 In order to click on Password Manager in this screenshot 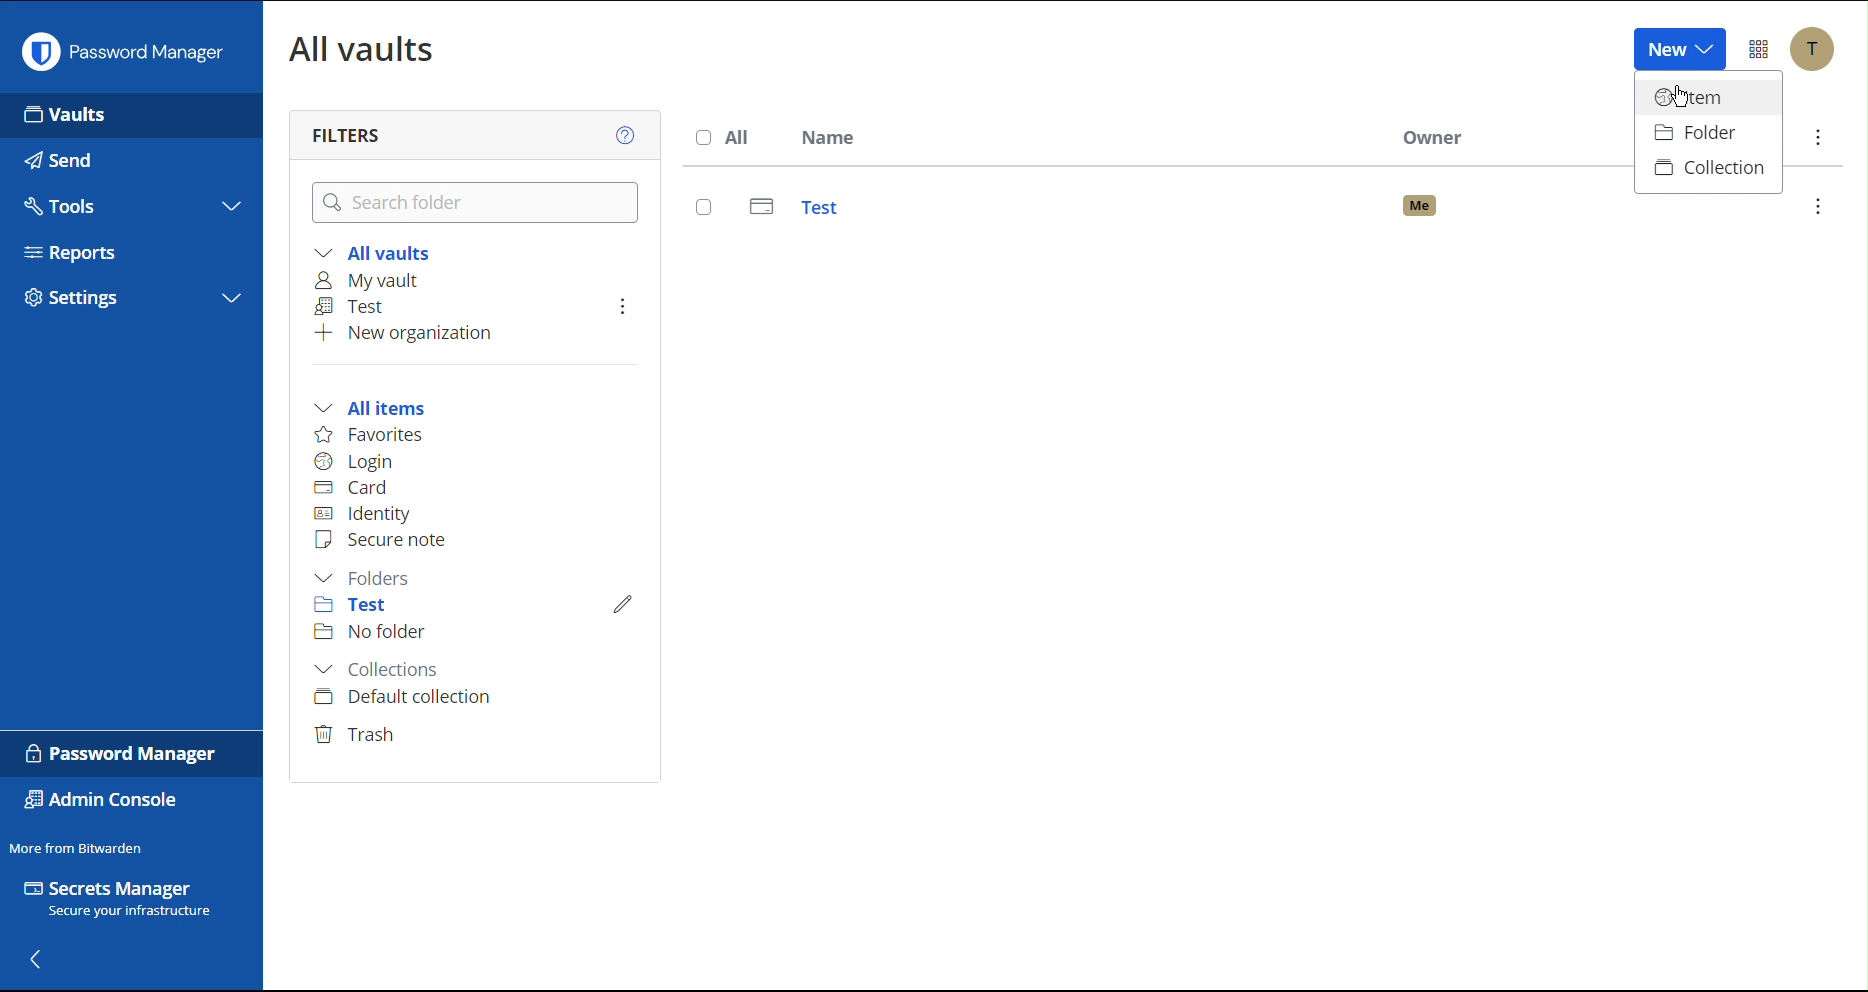, I will do `click(122, 47)`.